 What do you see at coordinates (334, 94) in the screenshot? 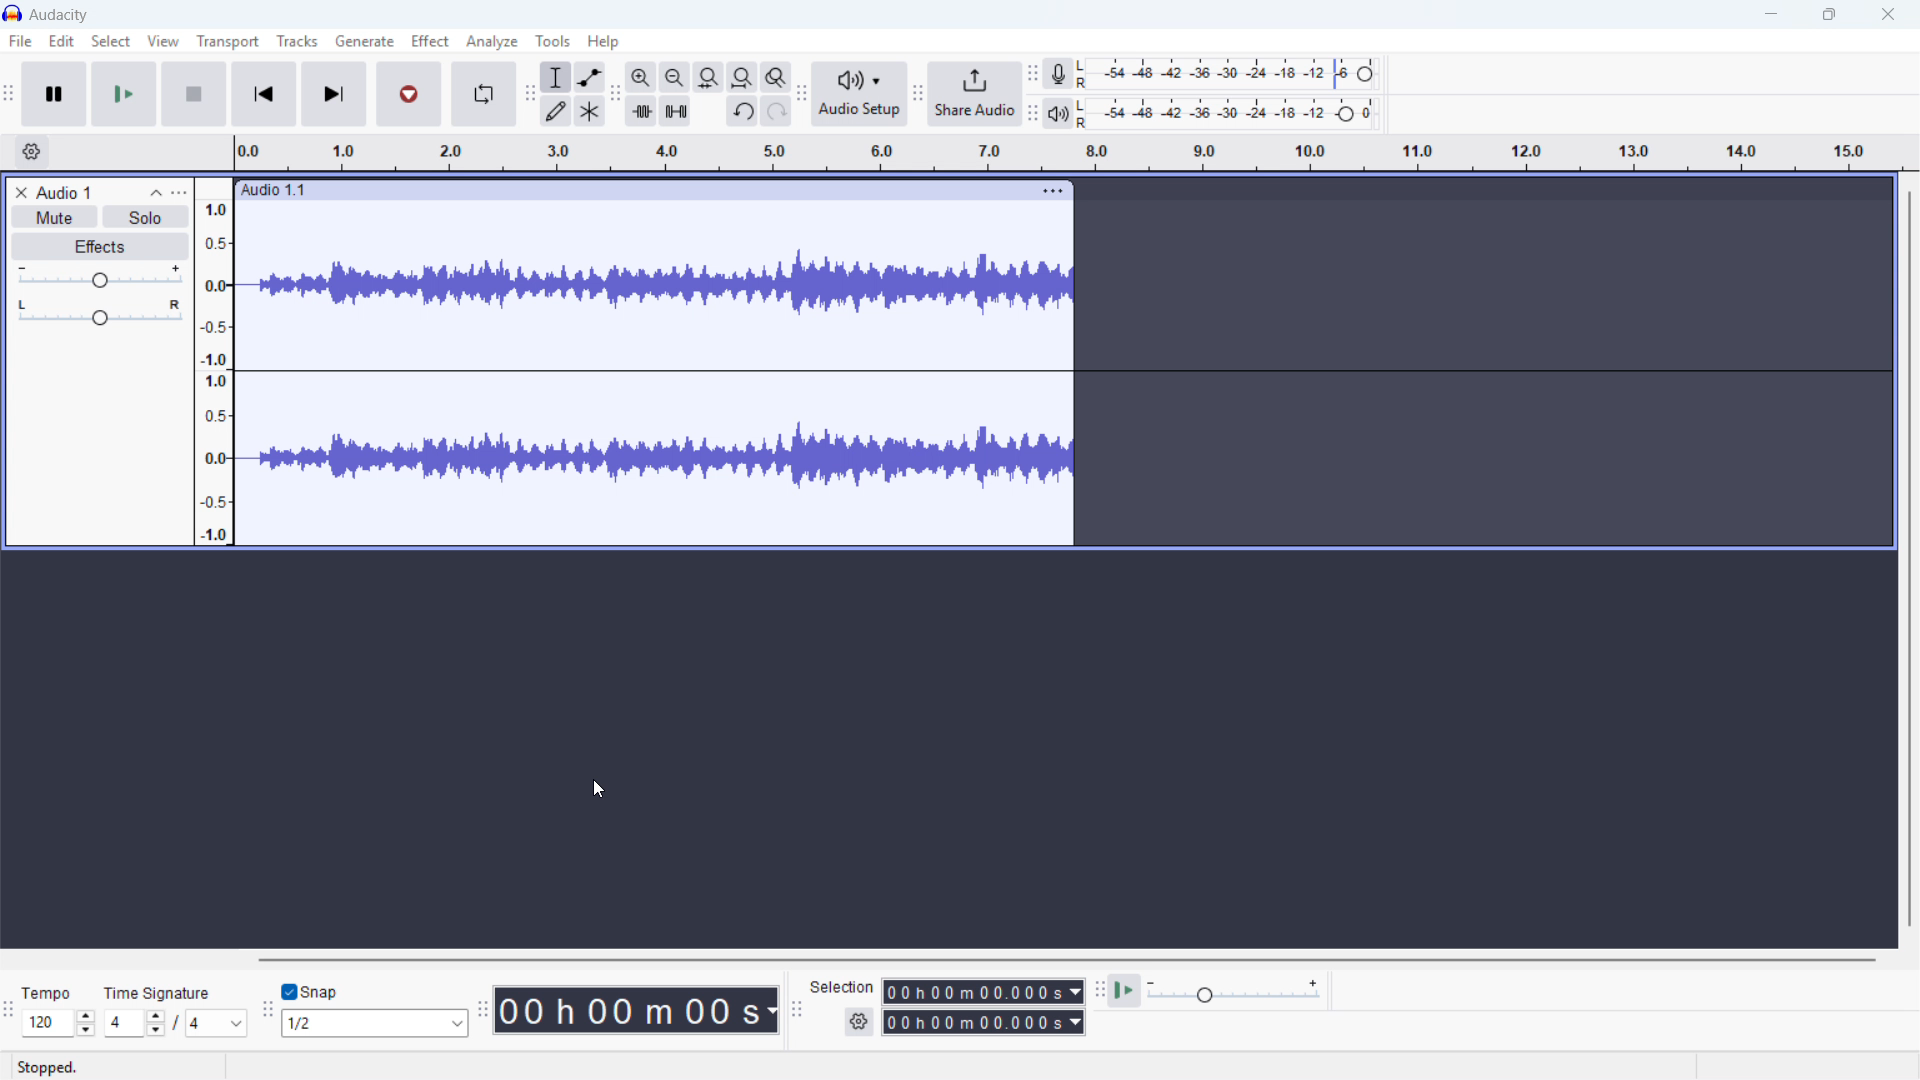
I see `Skip to last ` at bounding box center [334, 94].